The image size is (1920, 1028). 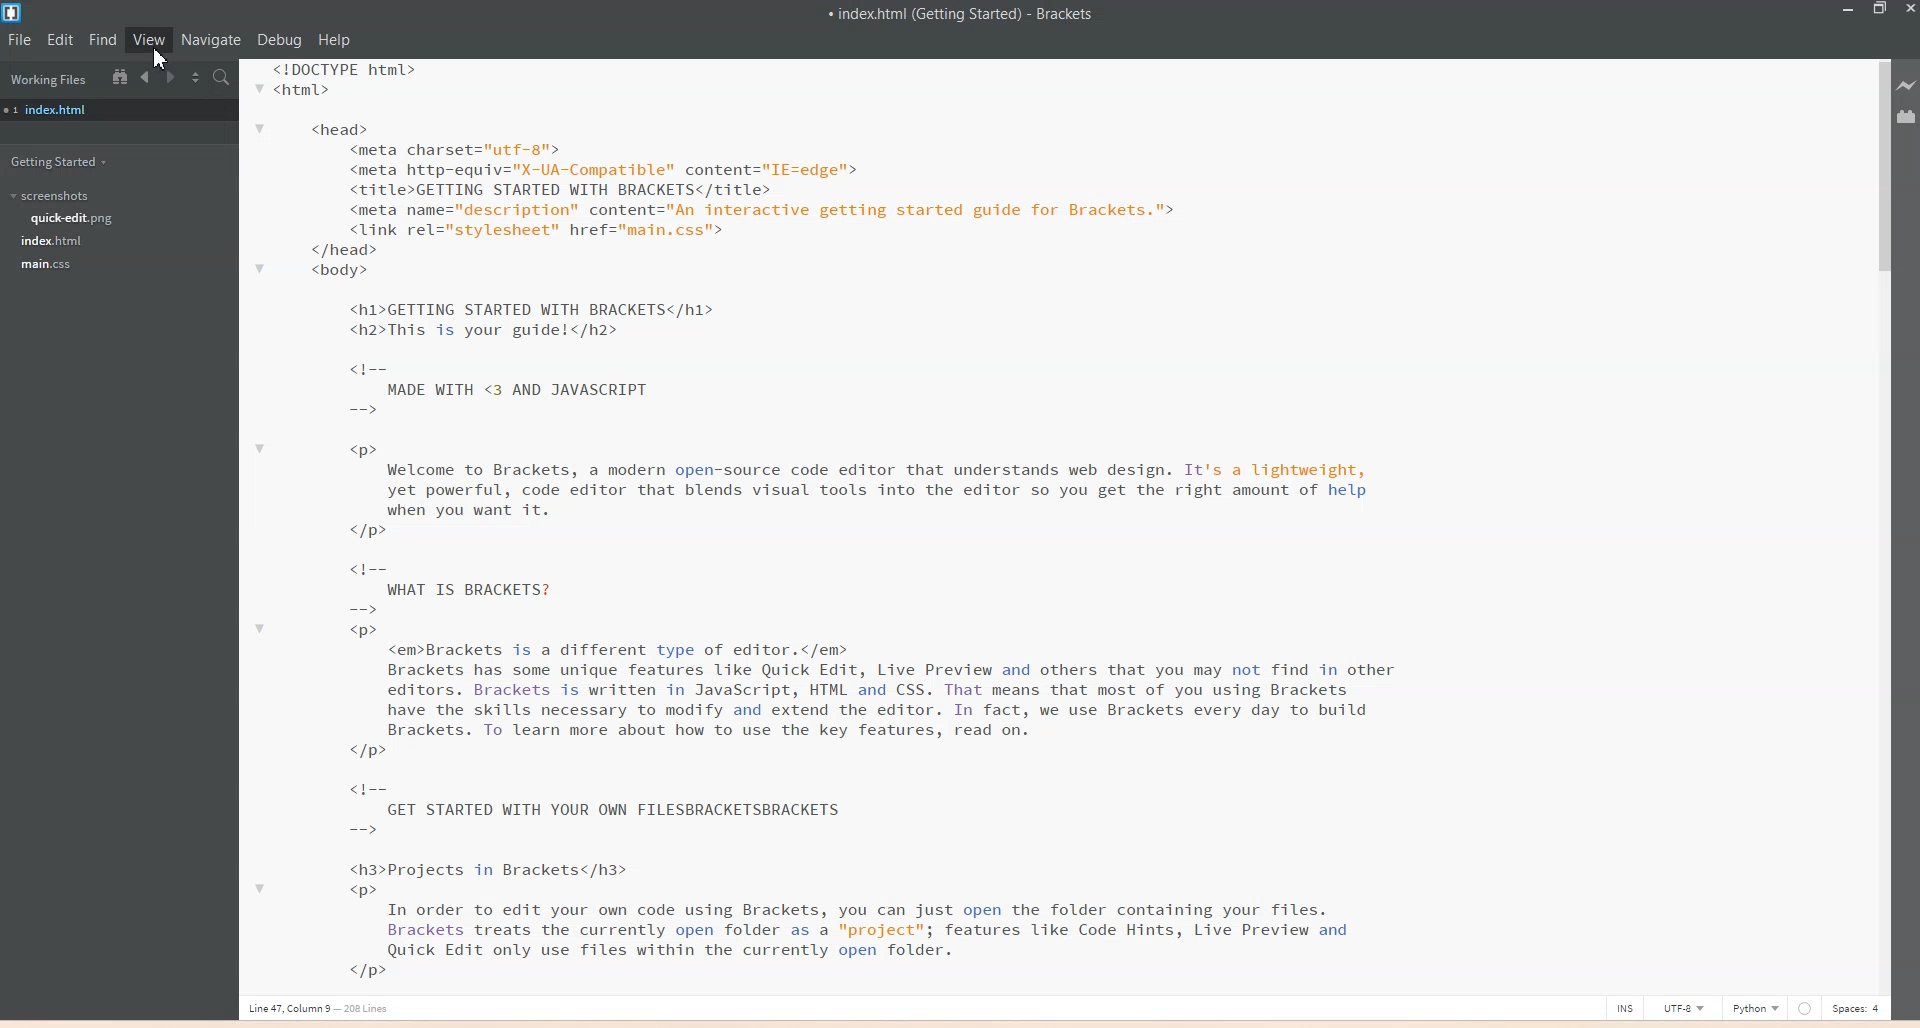 What do you see at coordinates (57, 162) in the screenshot?
I see `Getting Started` at bounding box center [57, 162].